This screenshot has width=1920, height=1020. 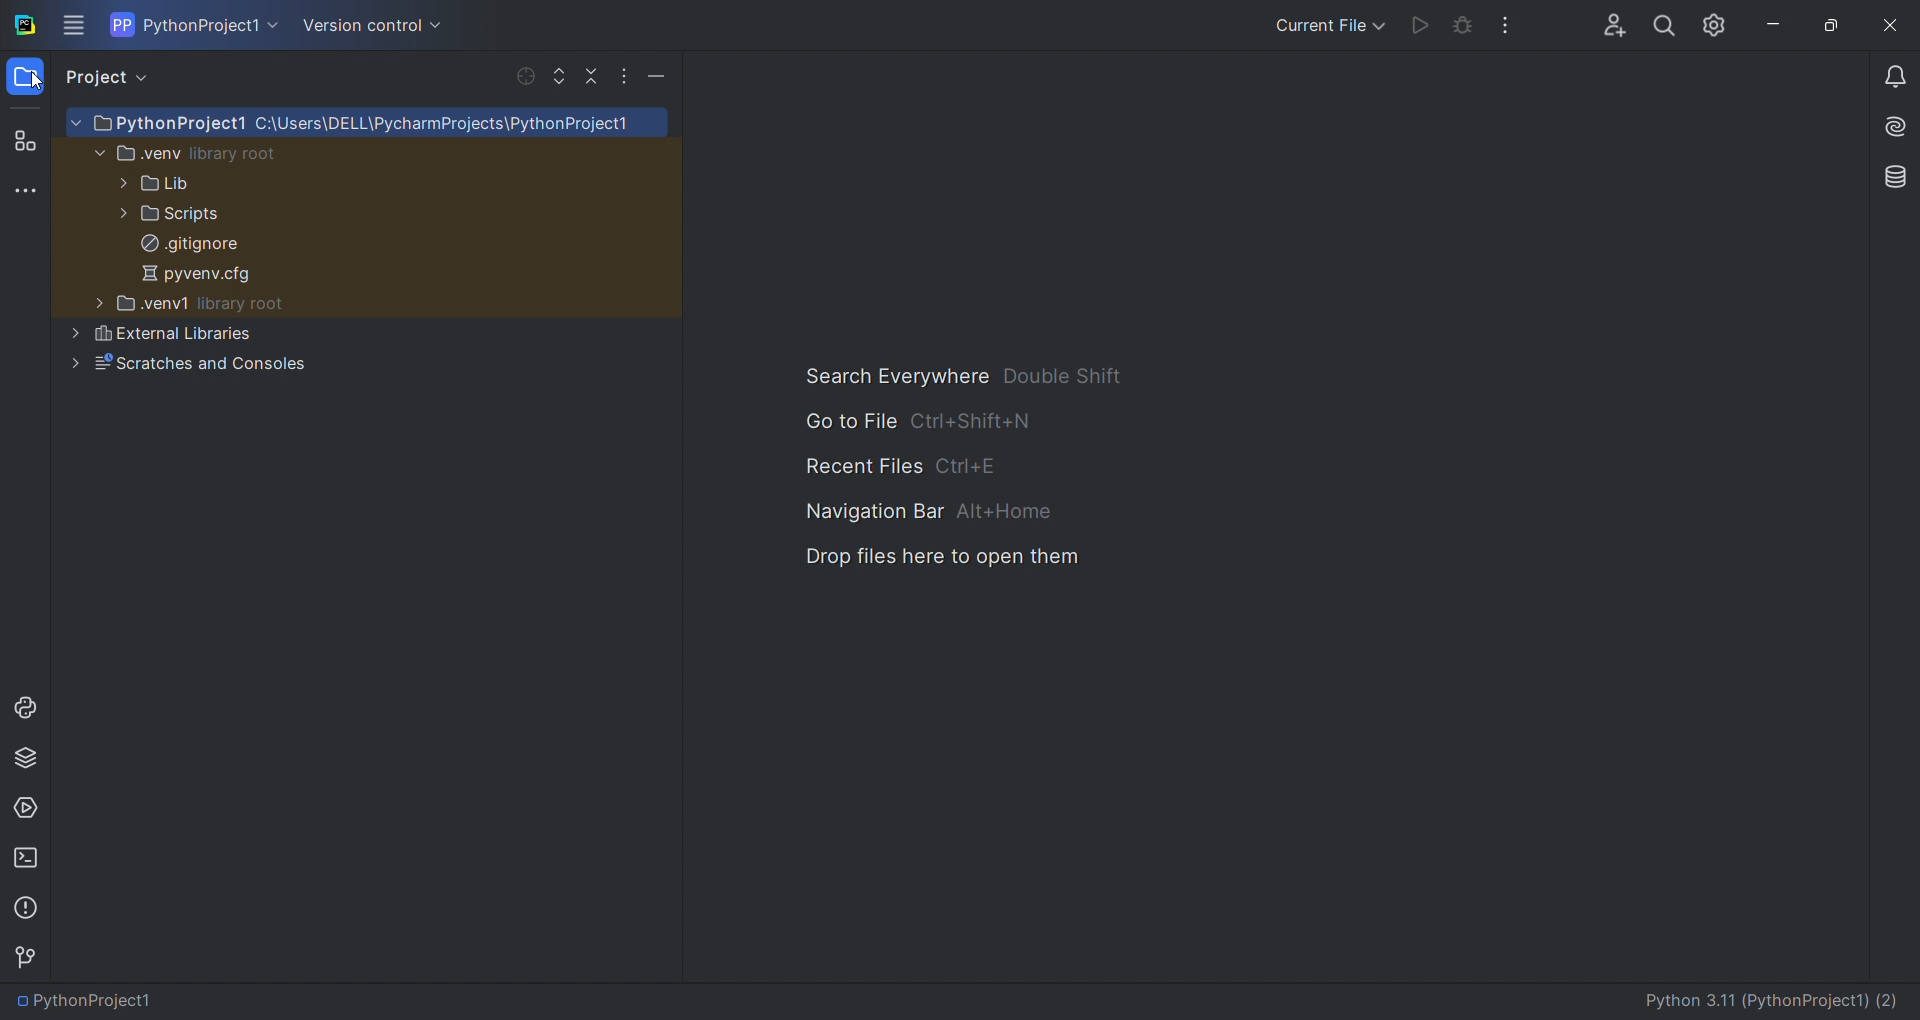 What do you see at coordinates (28, 809) in the screenshot?
I see `services` at bounding box center [28, 809].